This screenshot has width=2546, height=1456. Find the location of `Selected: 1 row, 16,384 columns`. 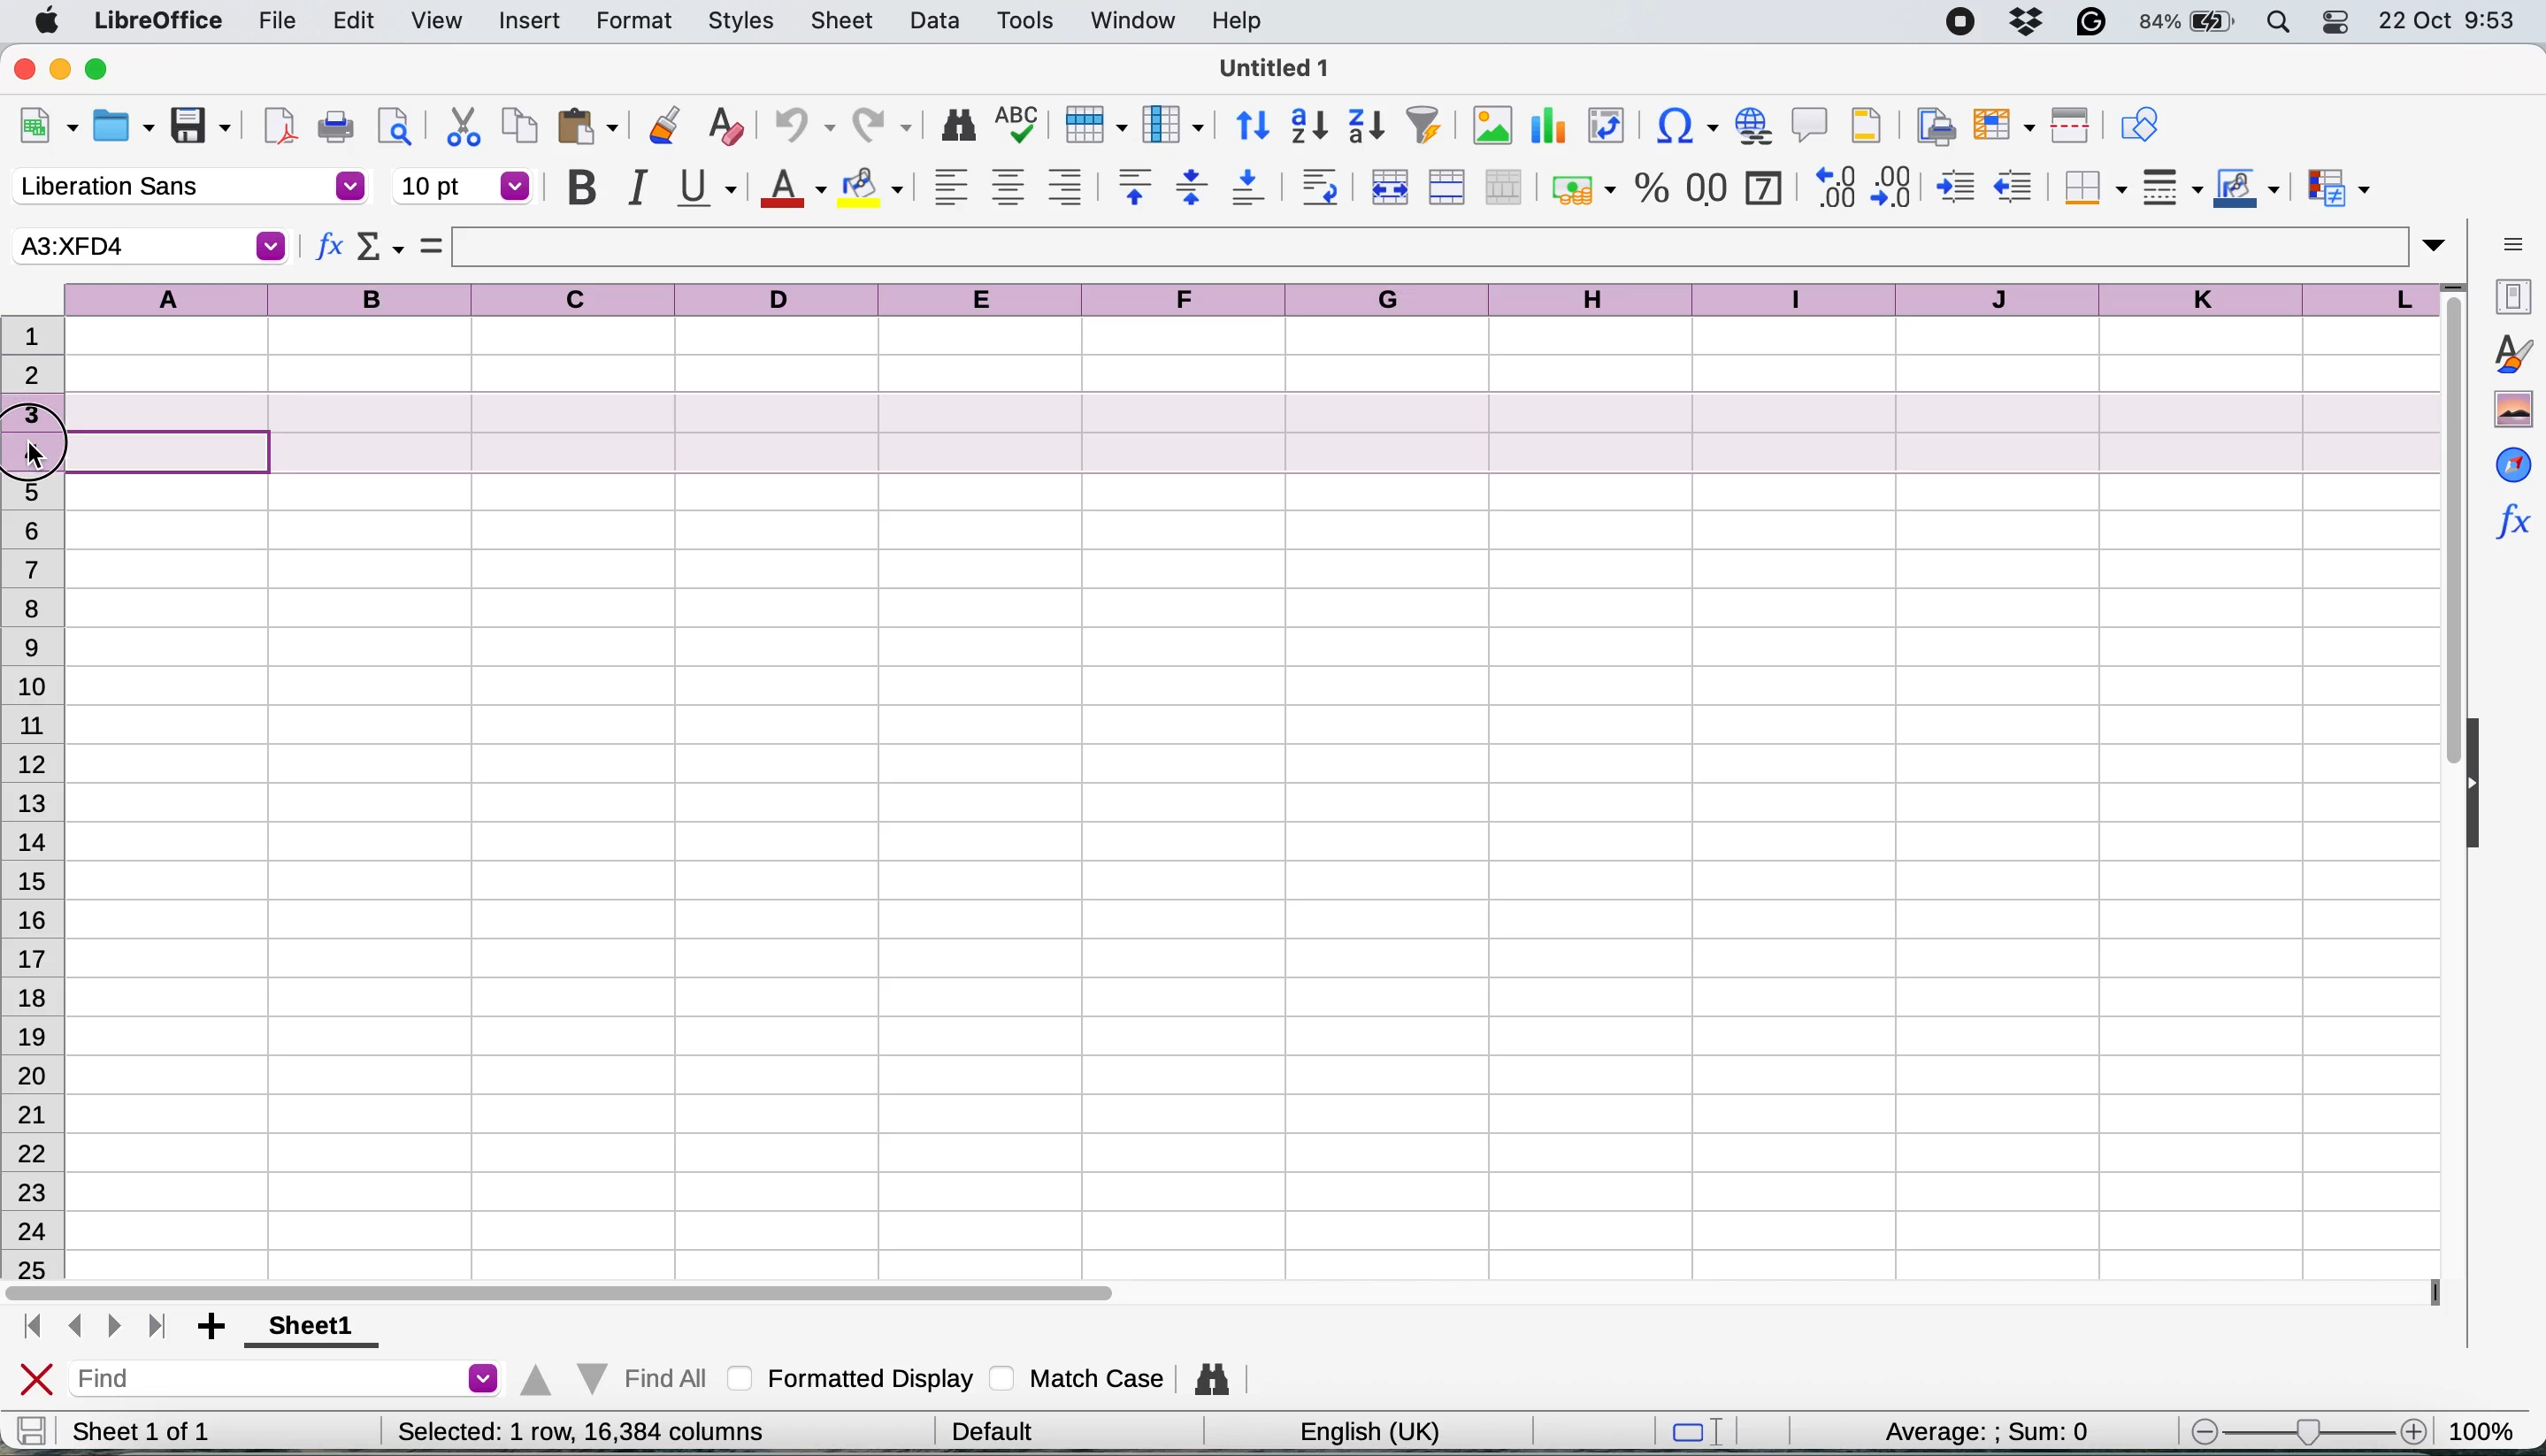

Selected: 1 row, 16,384 columns is located at coordinates (581, 1431).